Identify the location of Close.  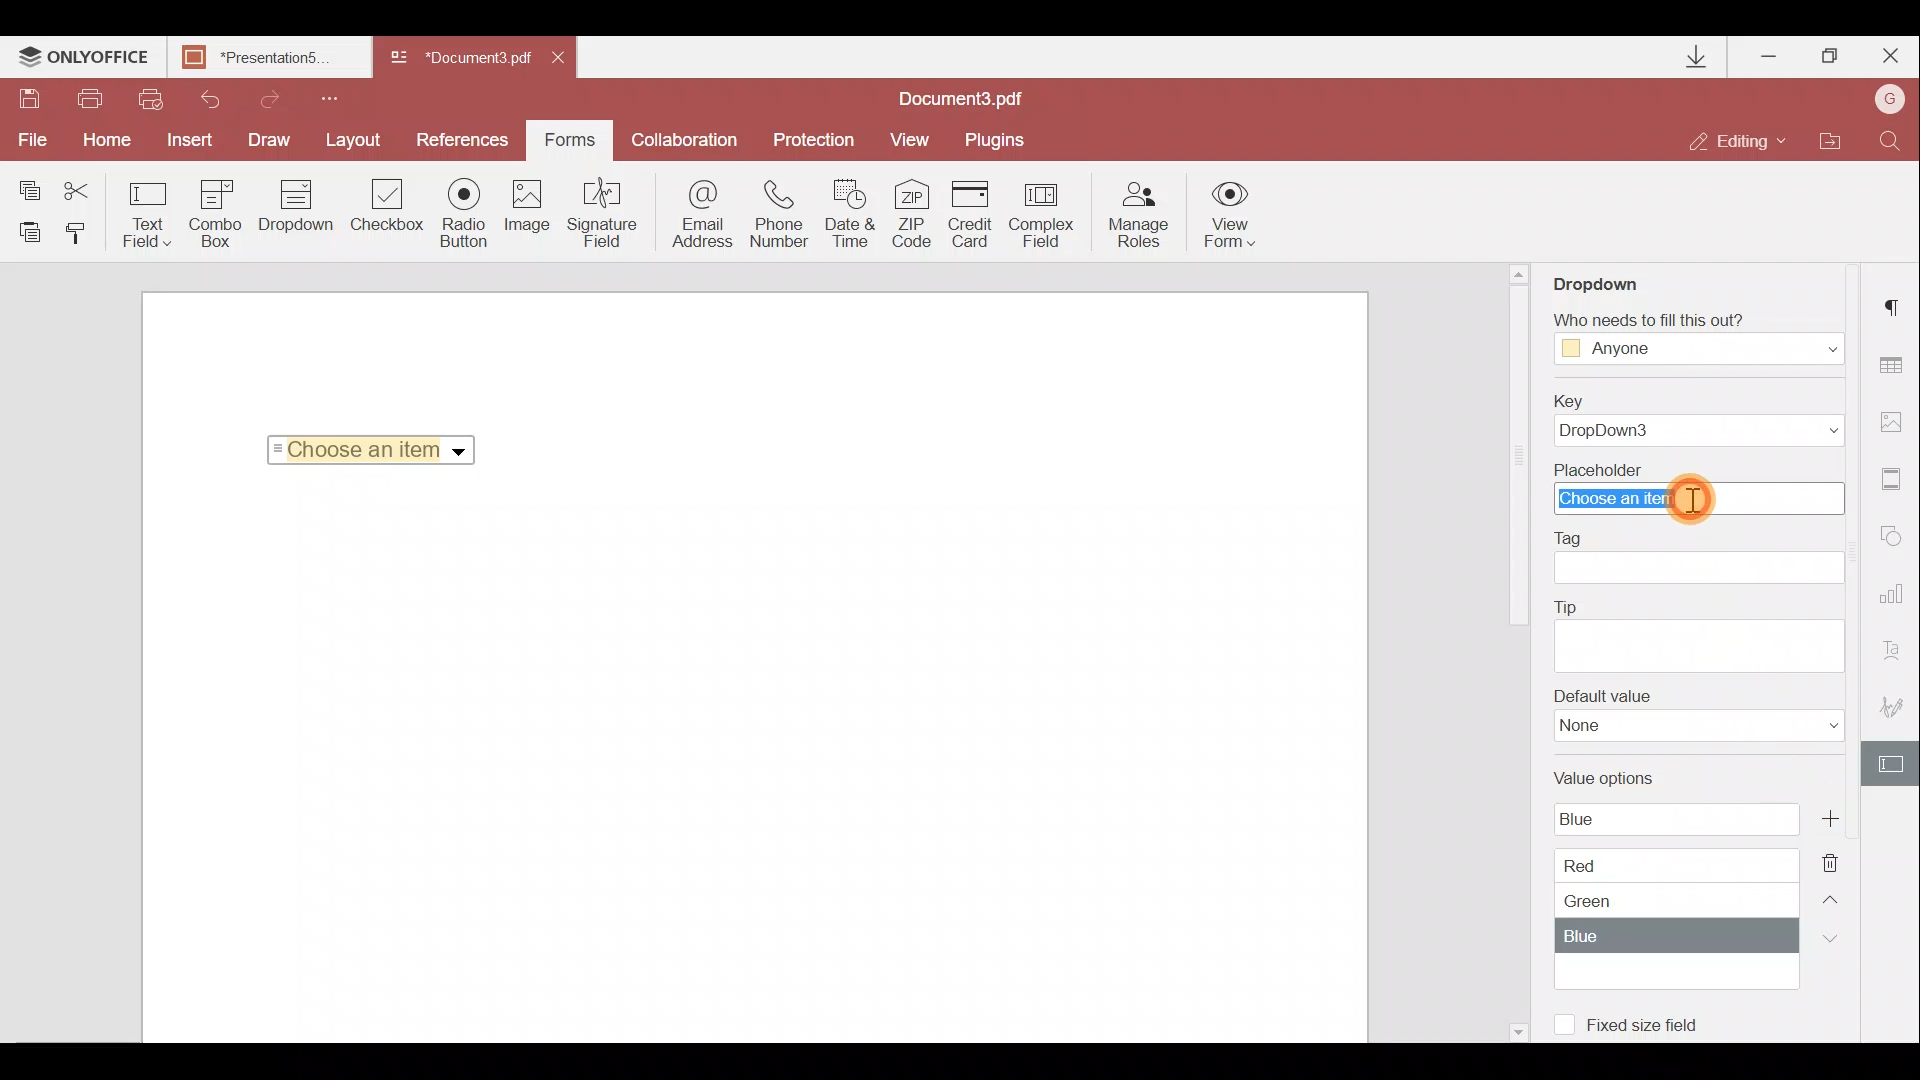
(569, 62).